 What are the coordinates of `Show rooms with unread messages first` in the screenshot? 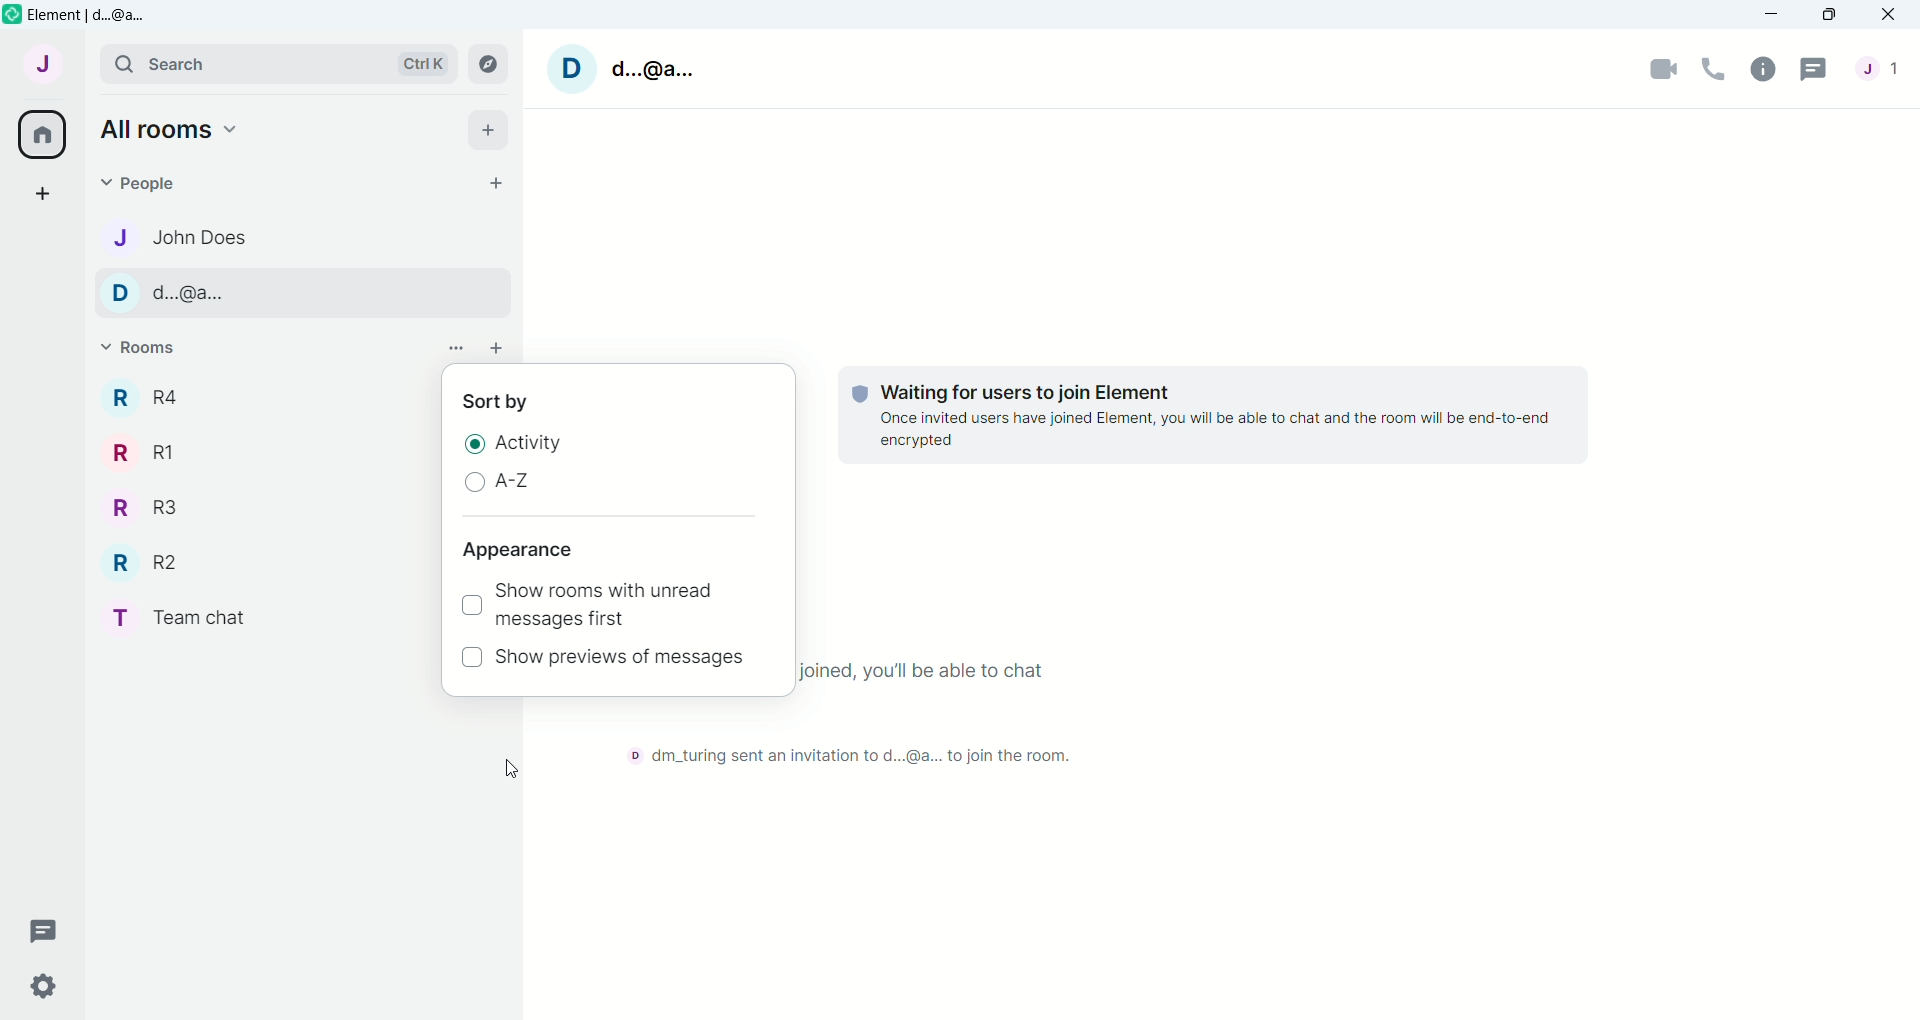 It's located at (607, 607).